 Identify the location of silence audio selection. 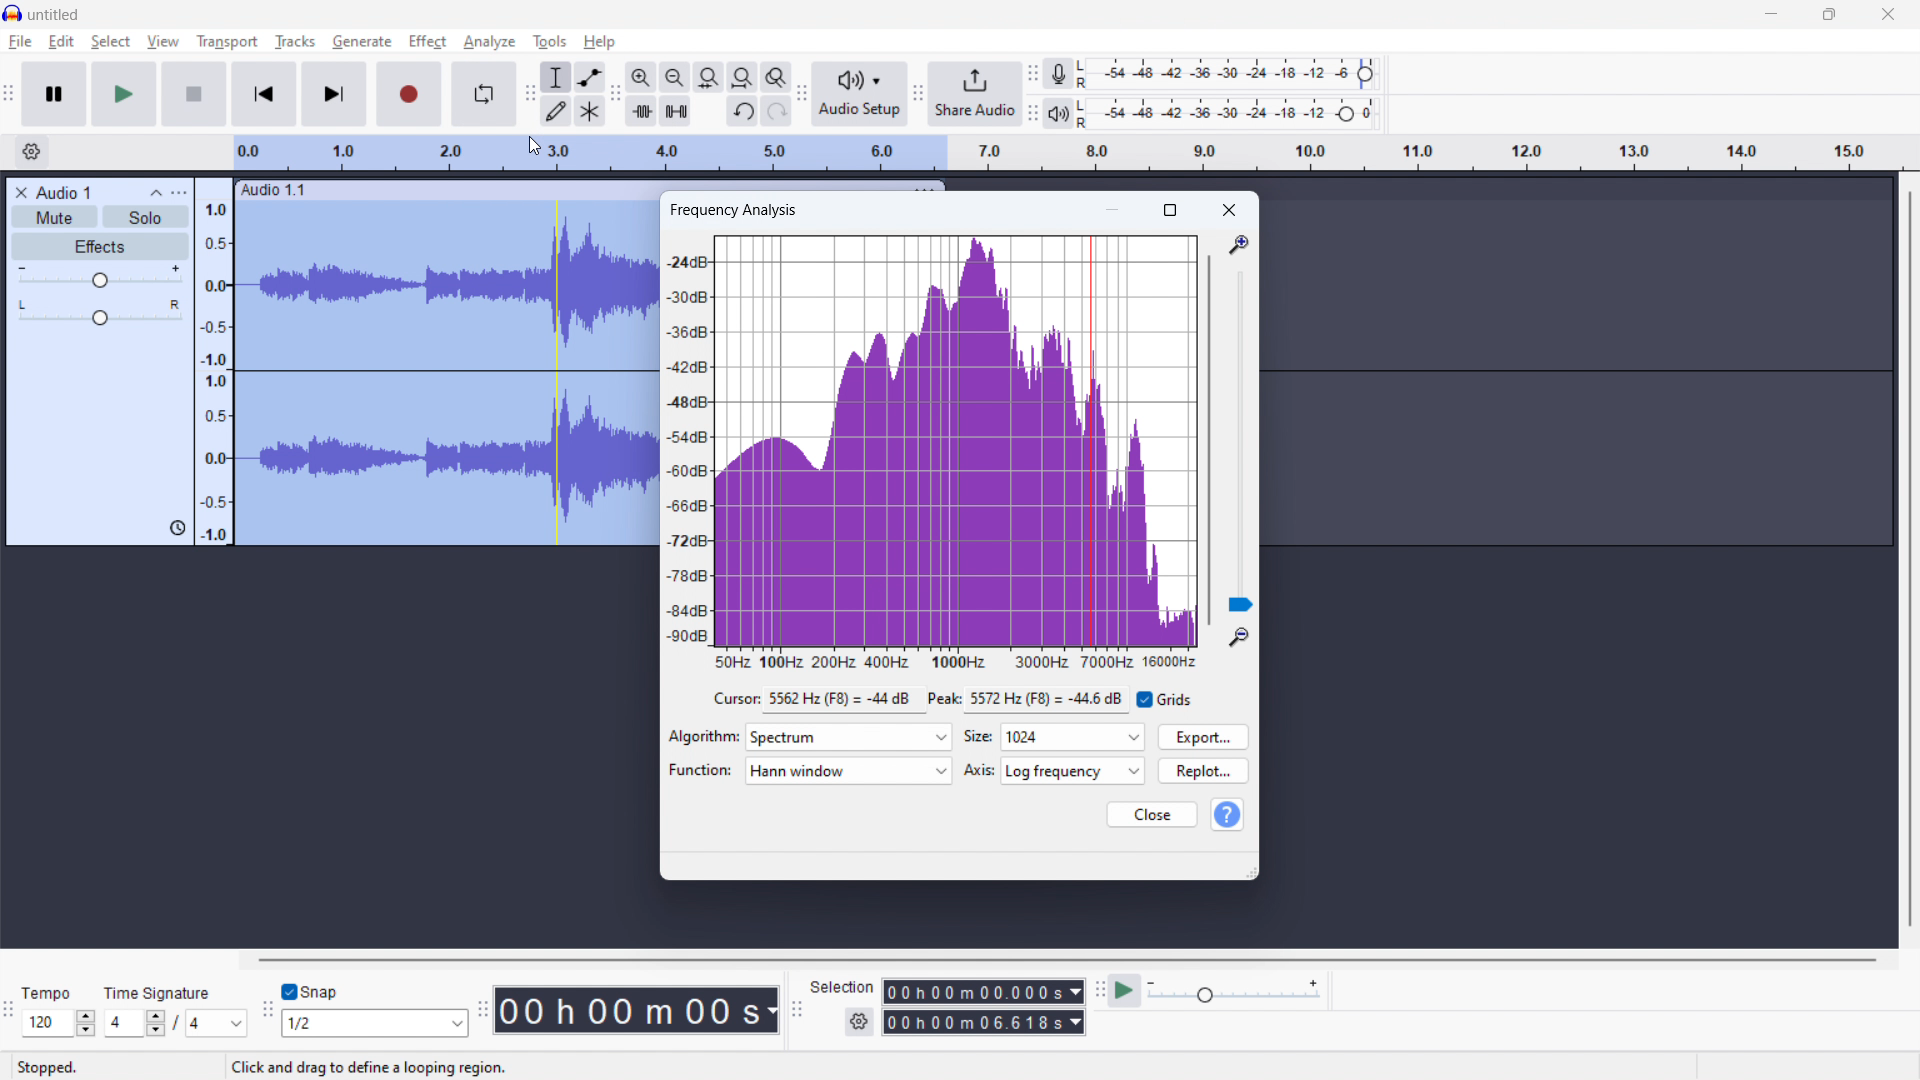
(676, 110).